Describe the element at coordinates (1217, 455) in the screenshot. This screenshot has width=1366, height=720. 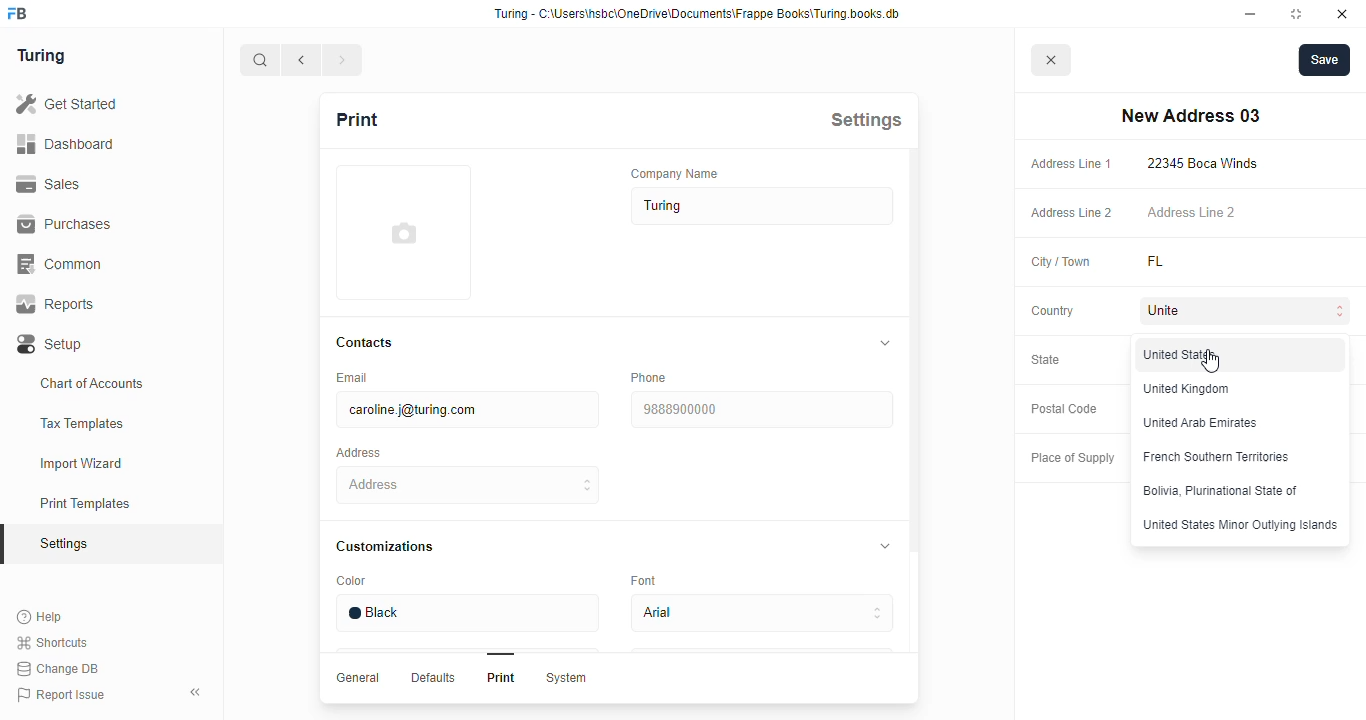
I see `french southern territories` at that location.